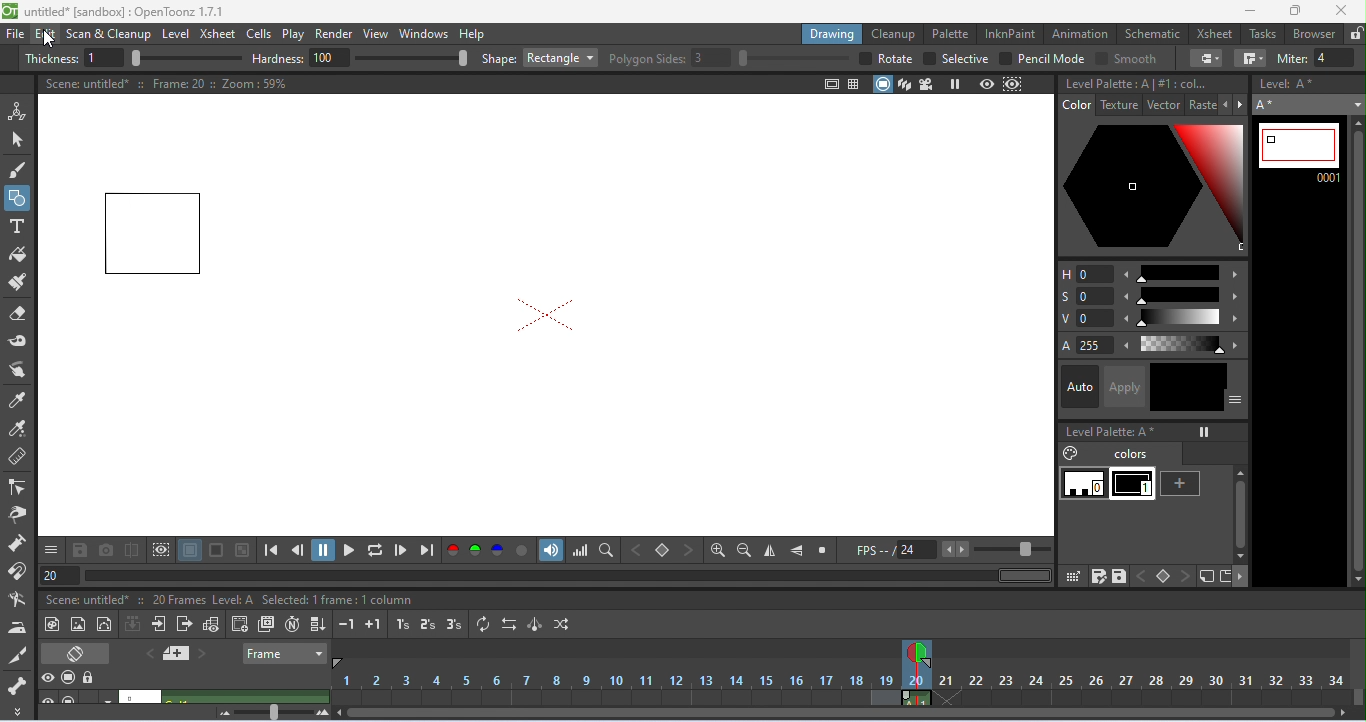  I want to click on preview visibility, so click(46, 677).